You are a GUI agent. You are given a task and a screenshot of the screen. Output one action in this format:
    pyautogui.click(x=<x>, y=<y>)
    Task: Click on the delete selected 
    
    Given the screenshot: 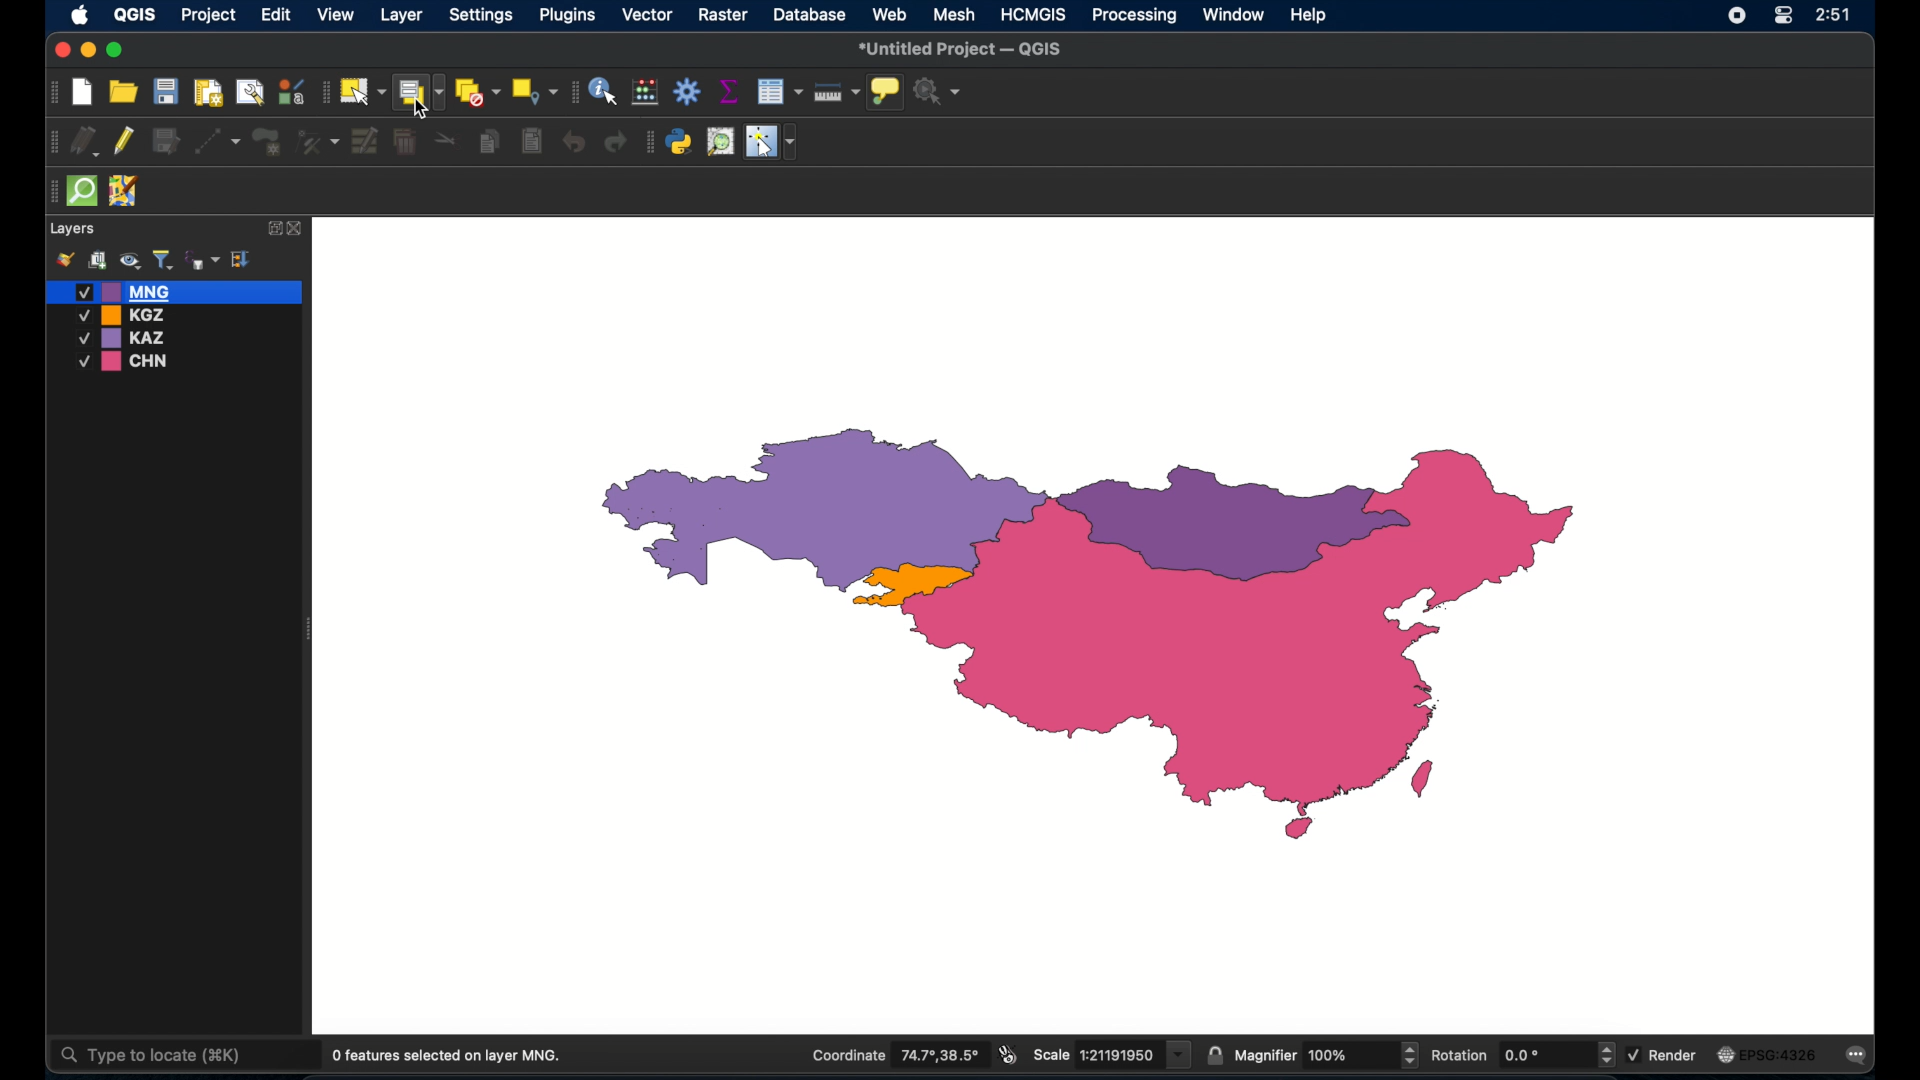 What is the action you would take?
    pyautogui.click(x=407, y=143)
    